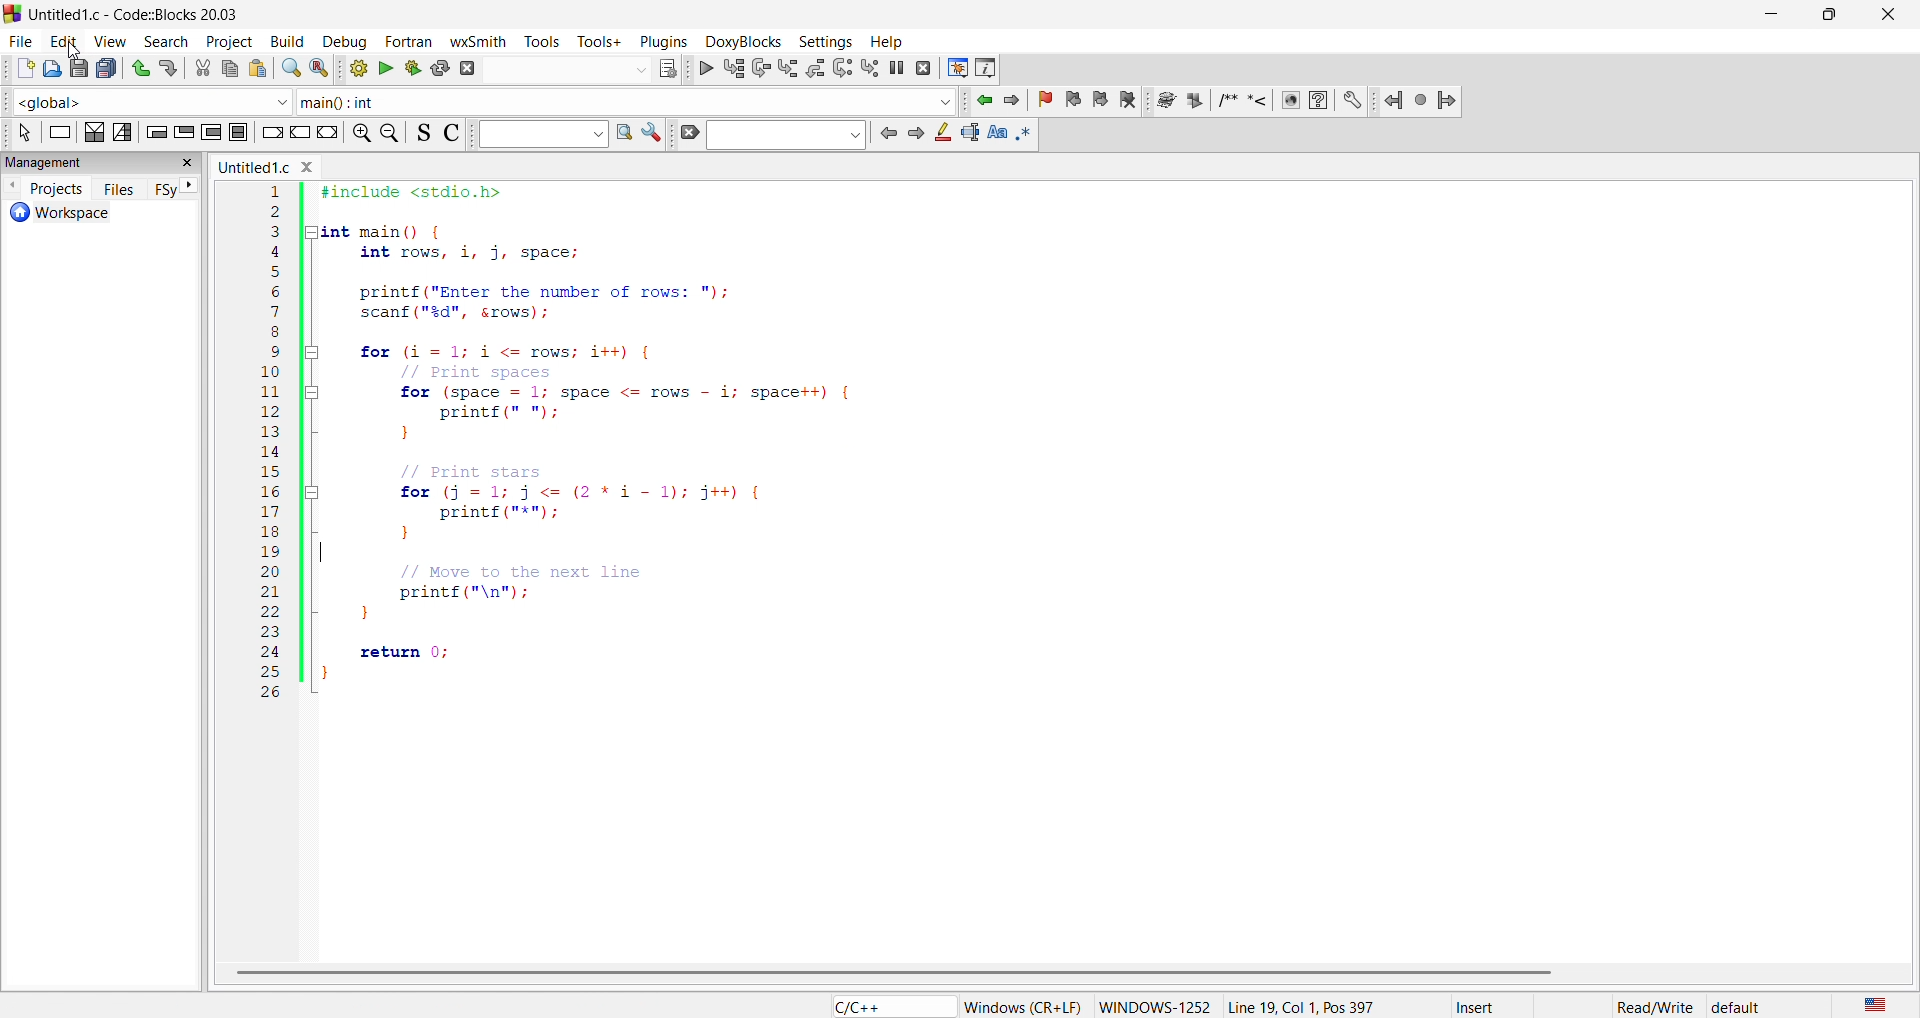  What do you see at coordinates (1017, 100) in the screenshot?
I see `jump forward` at bounding box center [1017, 100].